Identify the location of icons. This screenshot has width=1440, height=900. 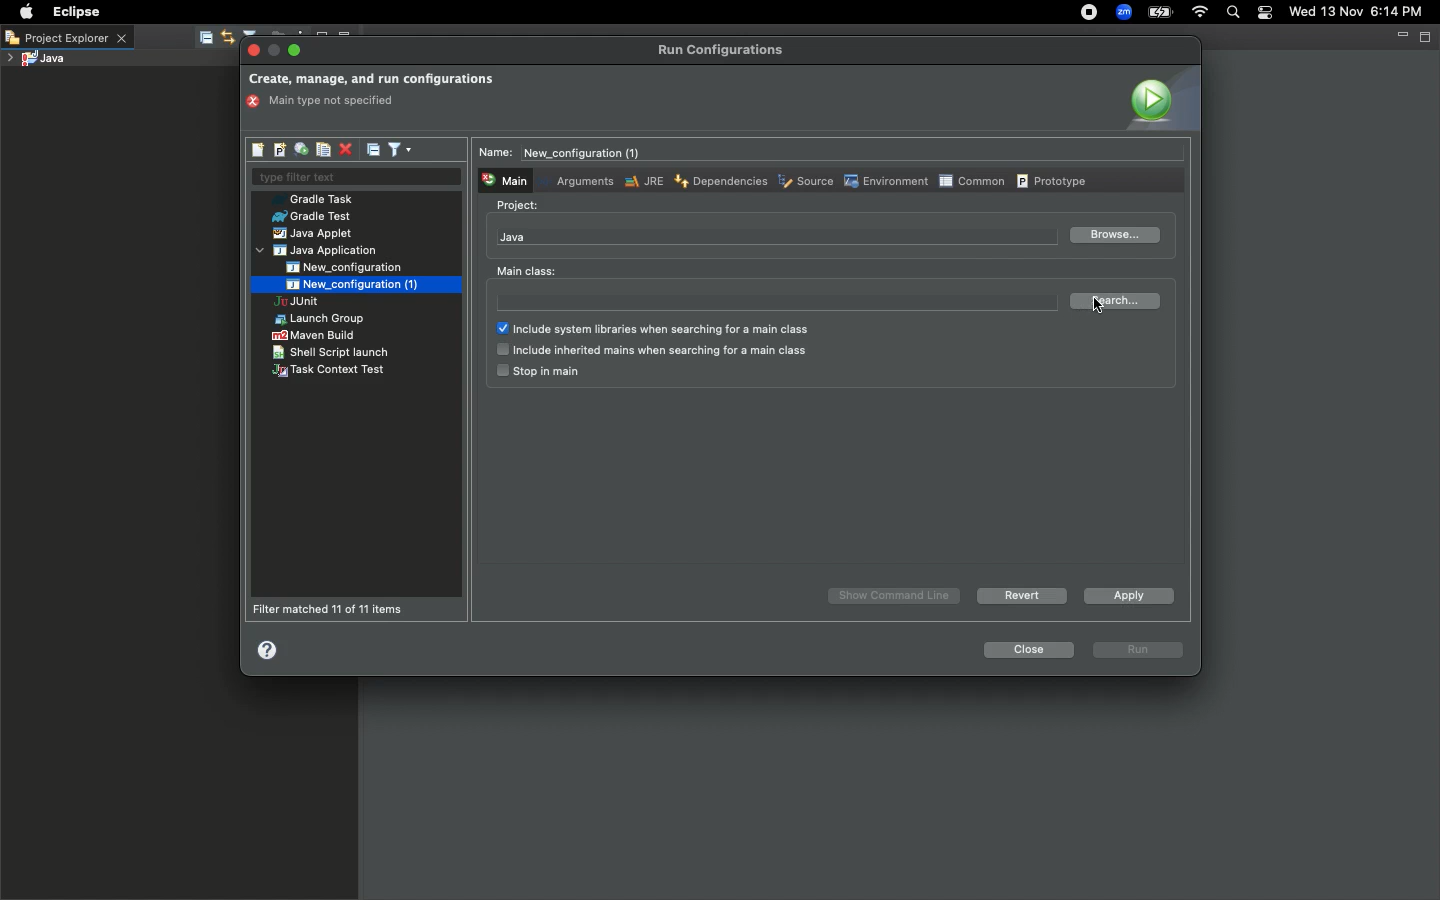
(258, 31).